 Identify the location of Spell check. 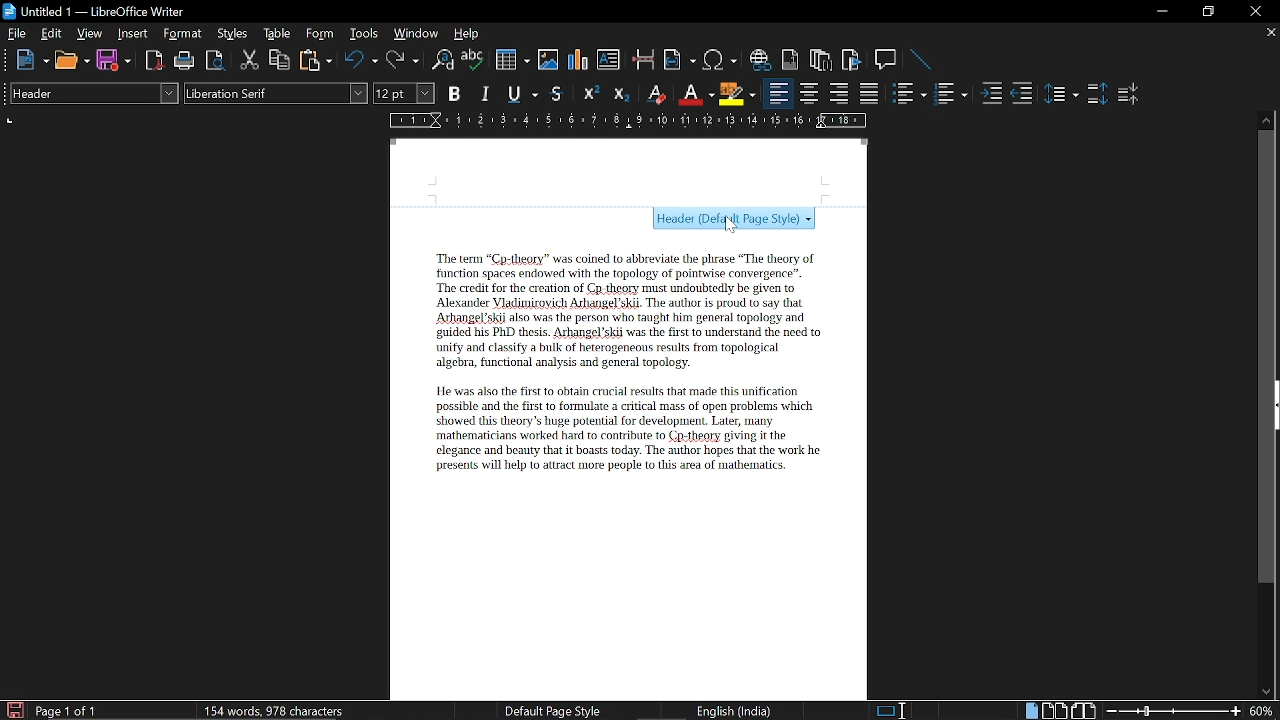
(473, 60).